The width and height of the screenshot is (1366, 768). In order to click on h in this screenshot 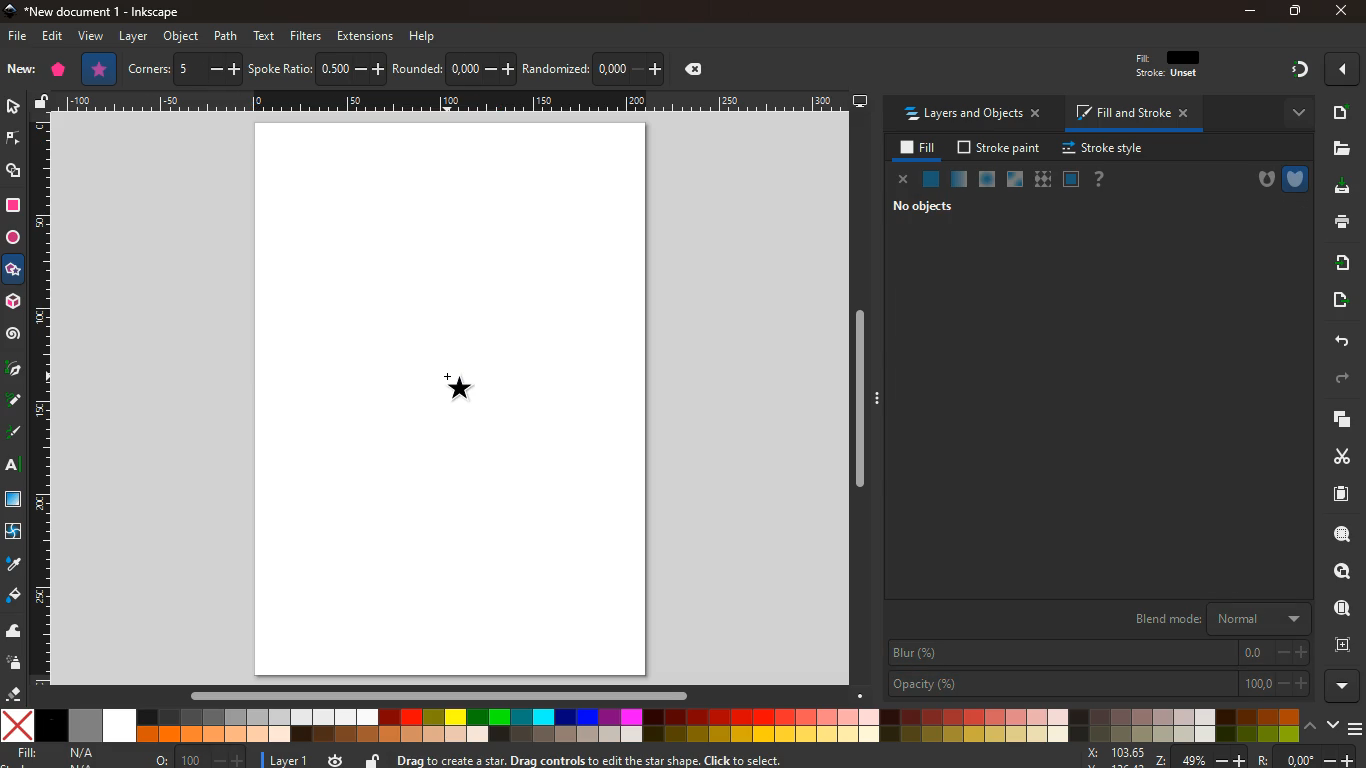, I will do `click(1099, 282)`.